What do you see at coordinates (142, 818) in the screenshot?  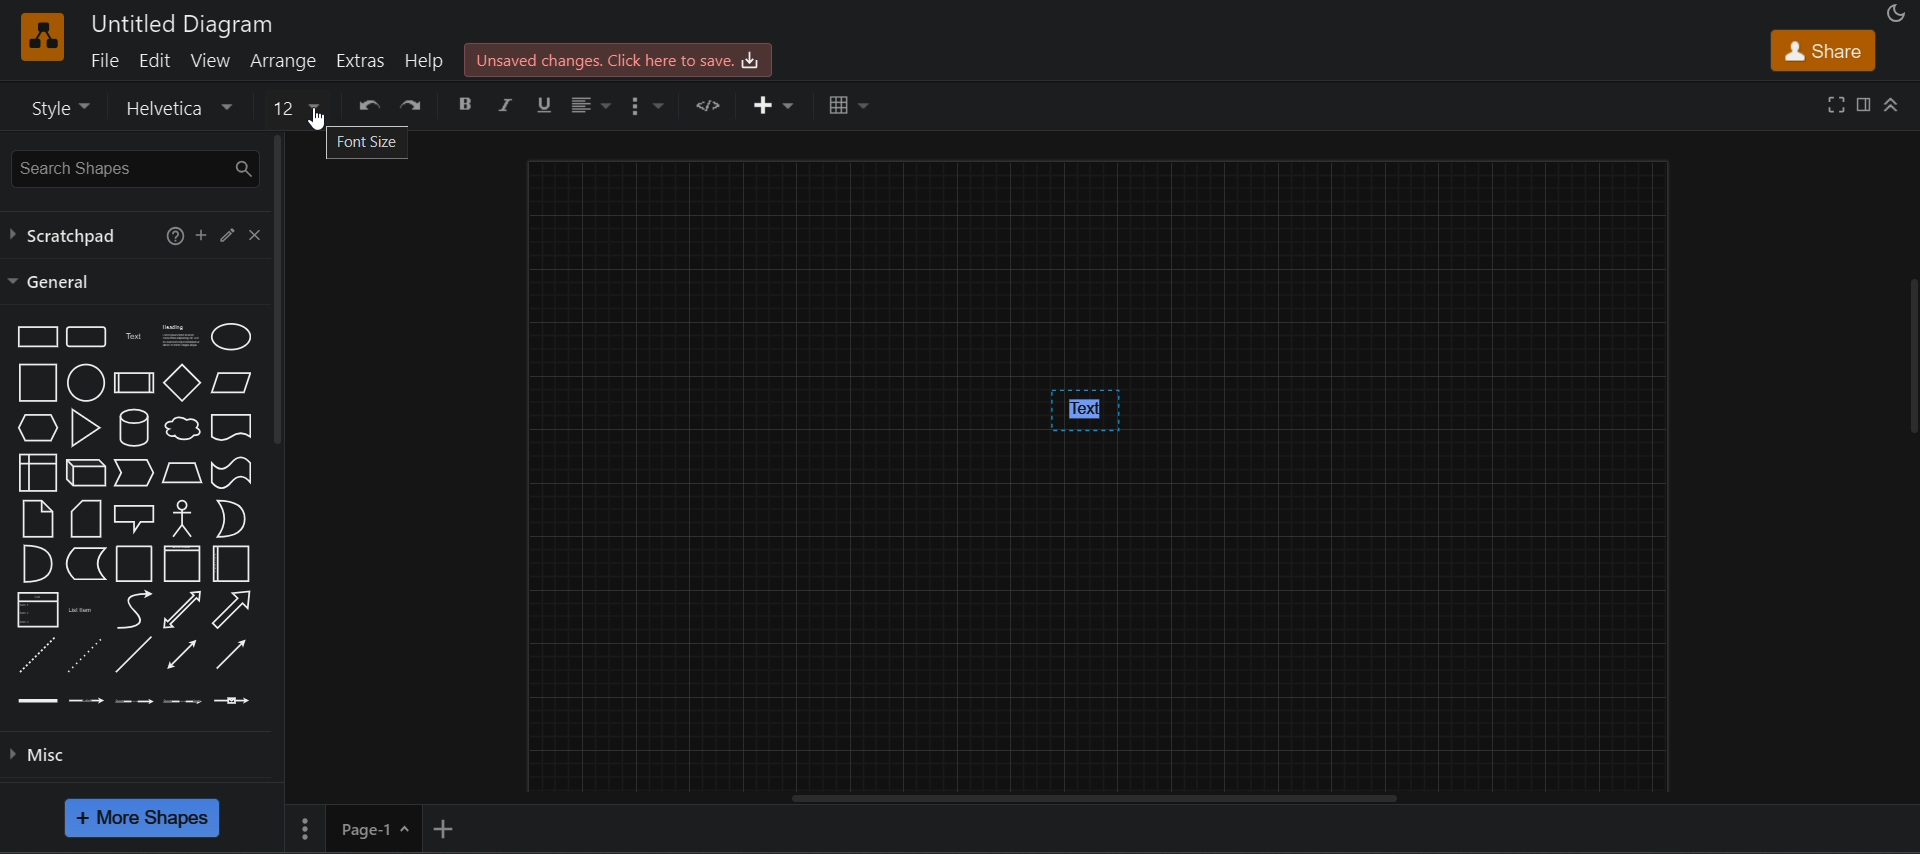 I see `more shapes` at bounding box center [142, 818].